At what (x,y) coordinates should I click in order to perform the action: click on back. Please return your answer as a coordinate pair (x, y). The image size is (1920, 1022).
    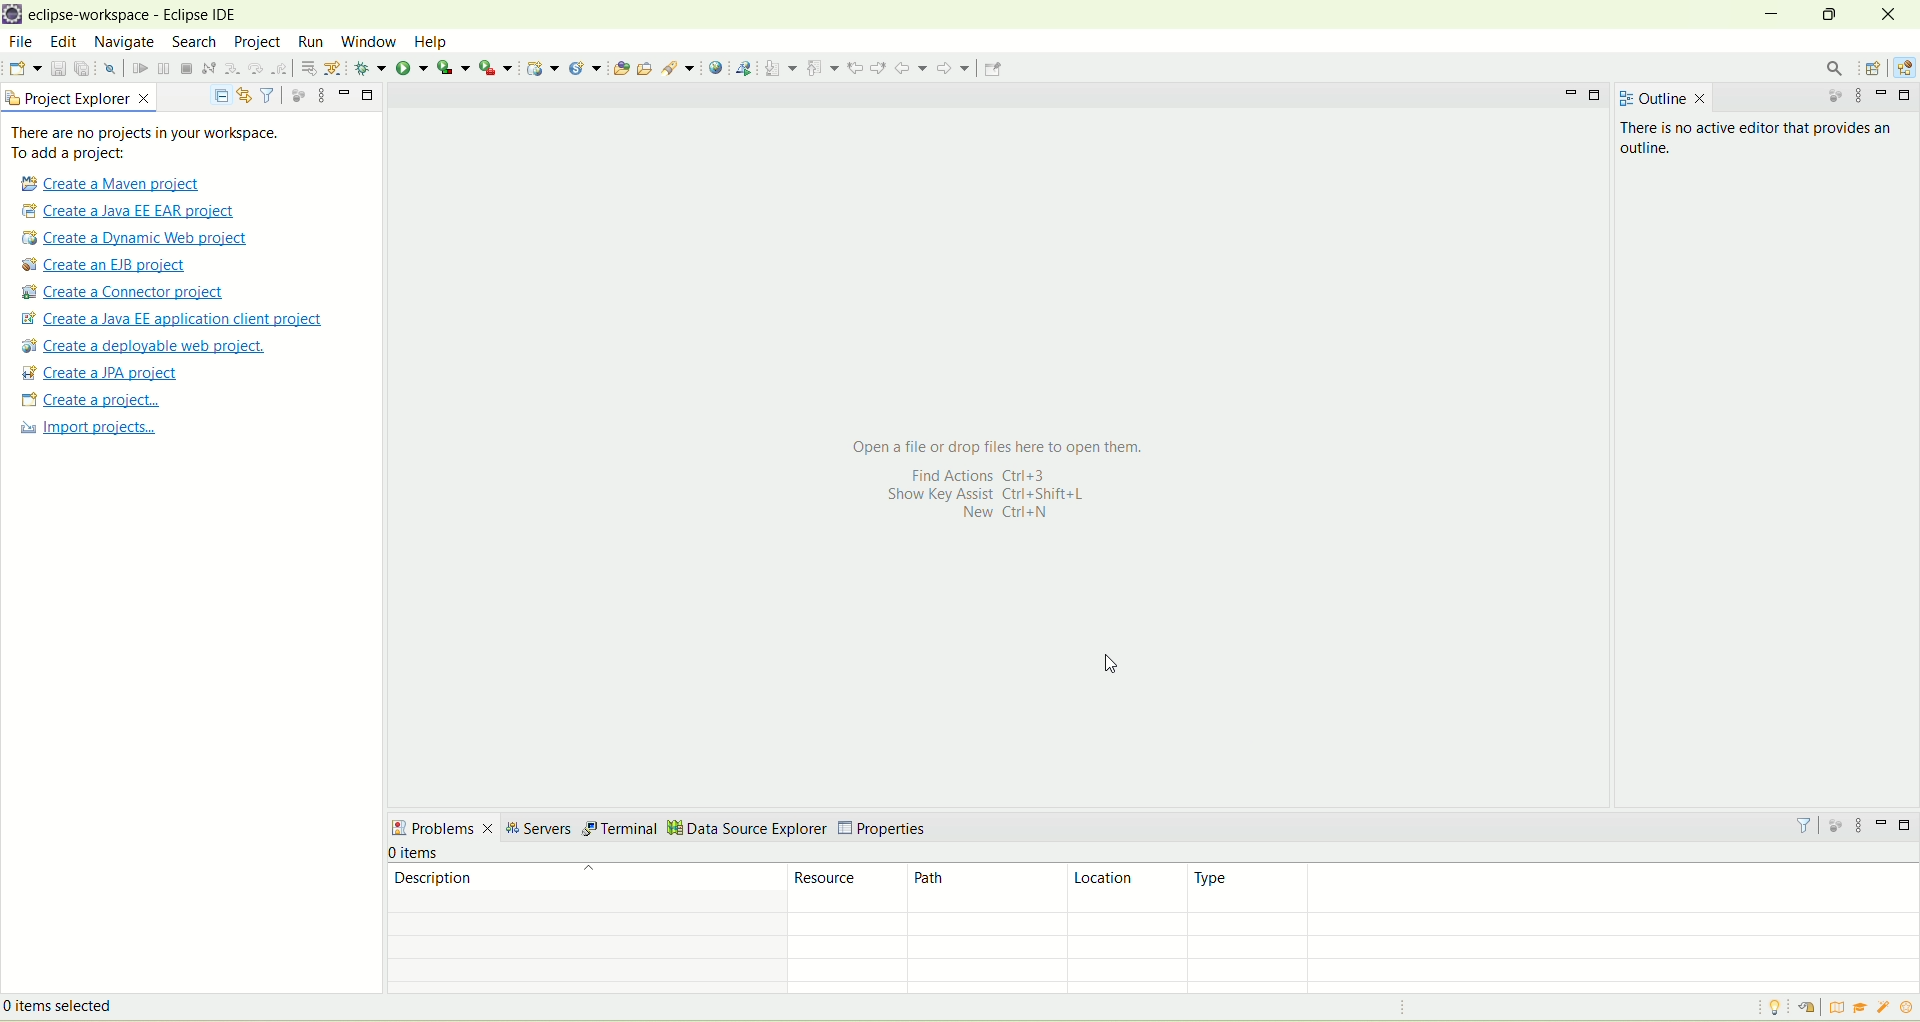
    Looking at the image, I should click on (989, 68).